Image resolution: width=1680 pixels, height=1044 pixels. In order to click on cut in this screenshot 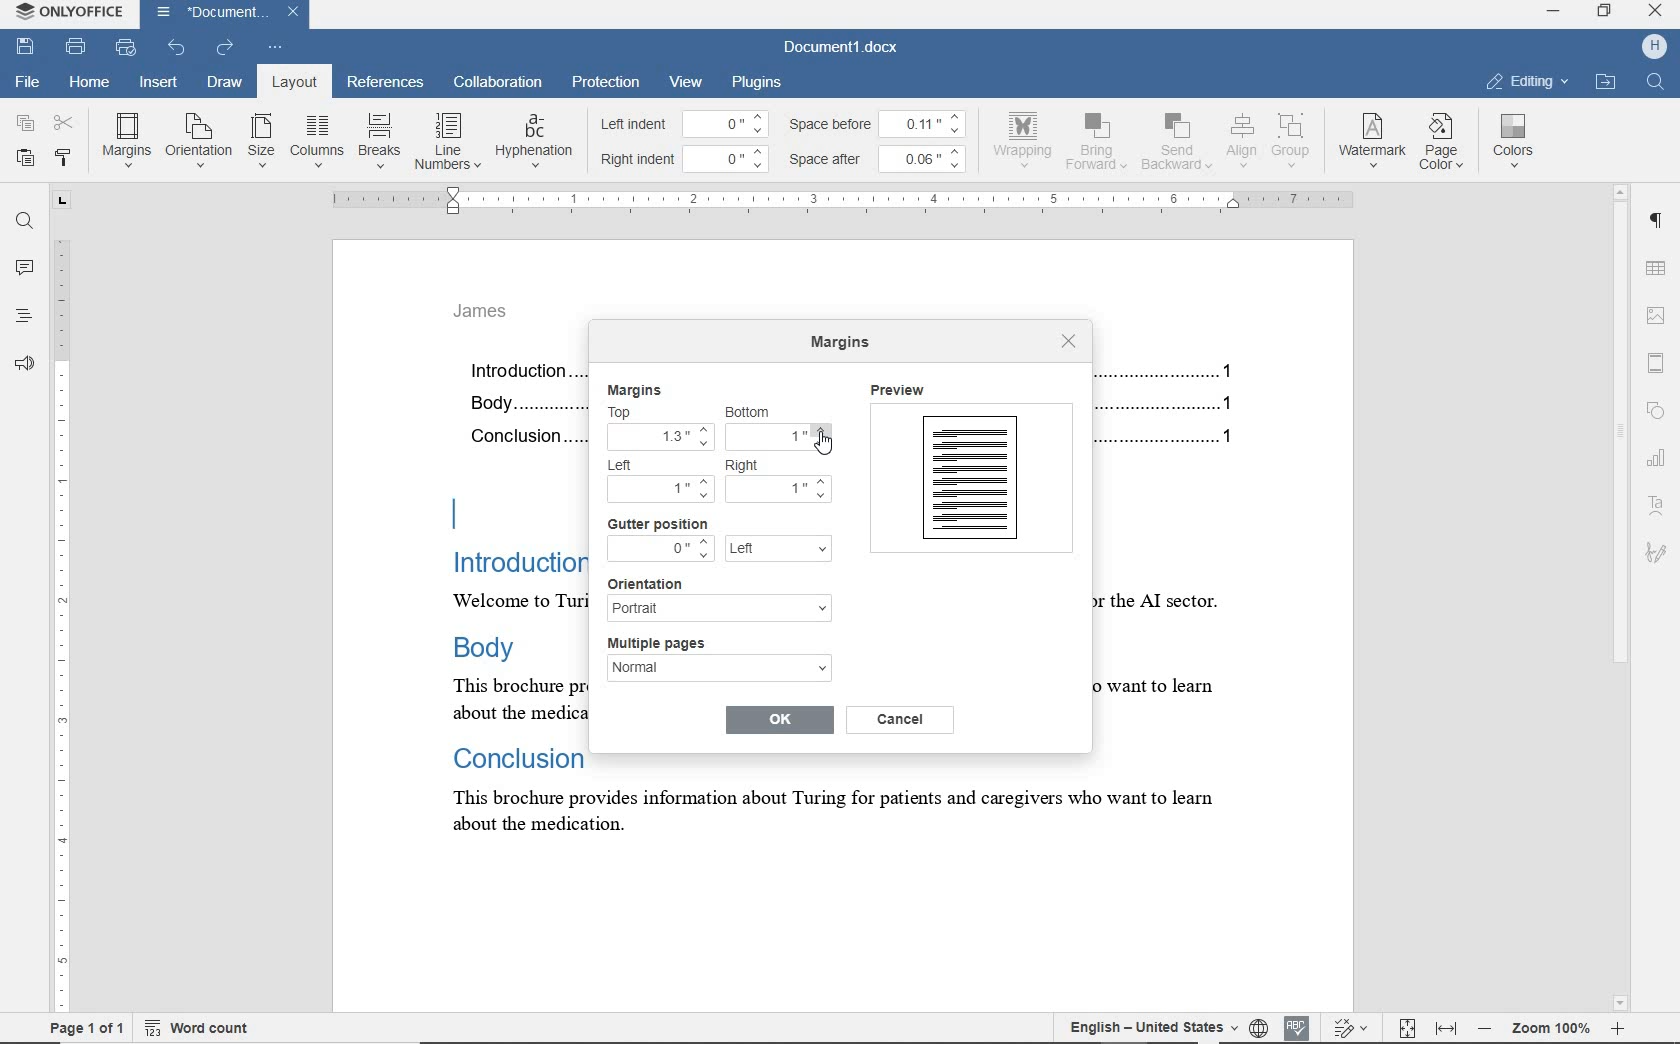, I will do `click(65, 122)`.